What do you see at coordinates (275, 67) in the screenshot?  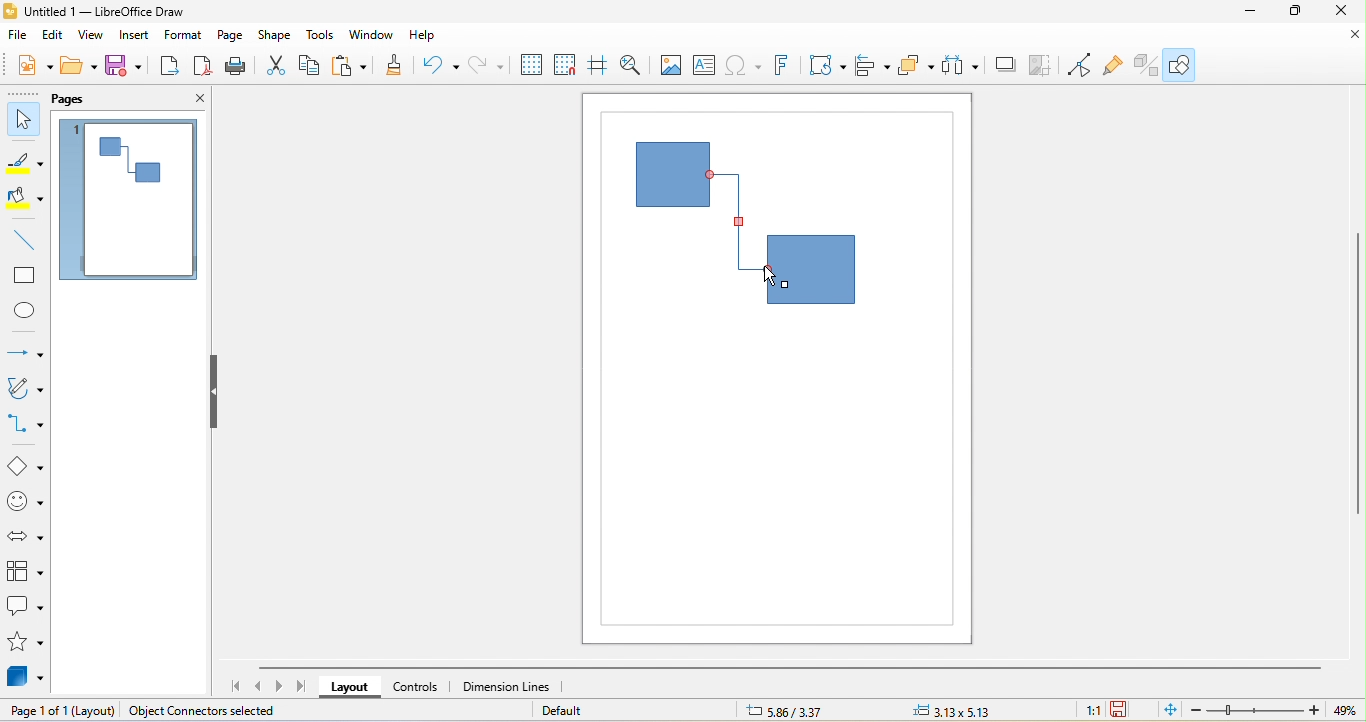 I see `cut` at bounding box center [275, 67].